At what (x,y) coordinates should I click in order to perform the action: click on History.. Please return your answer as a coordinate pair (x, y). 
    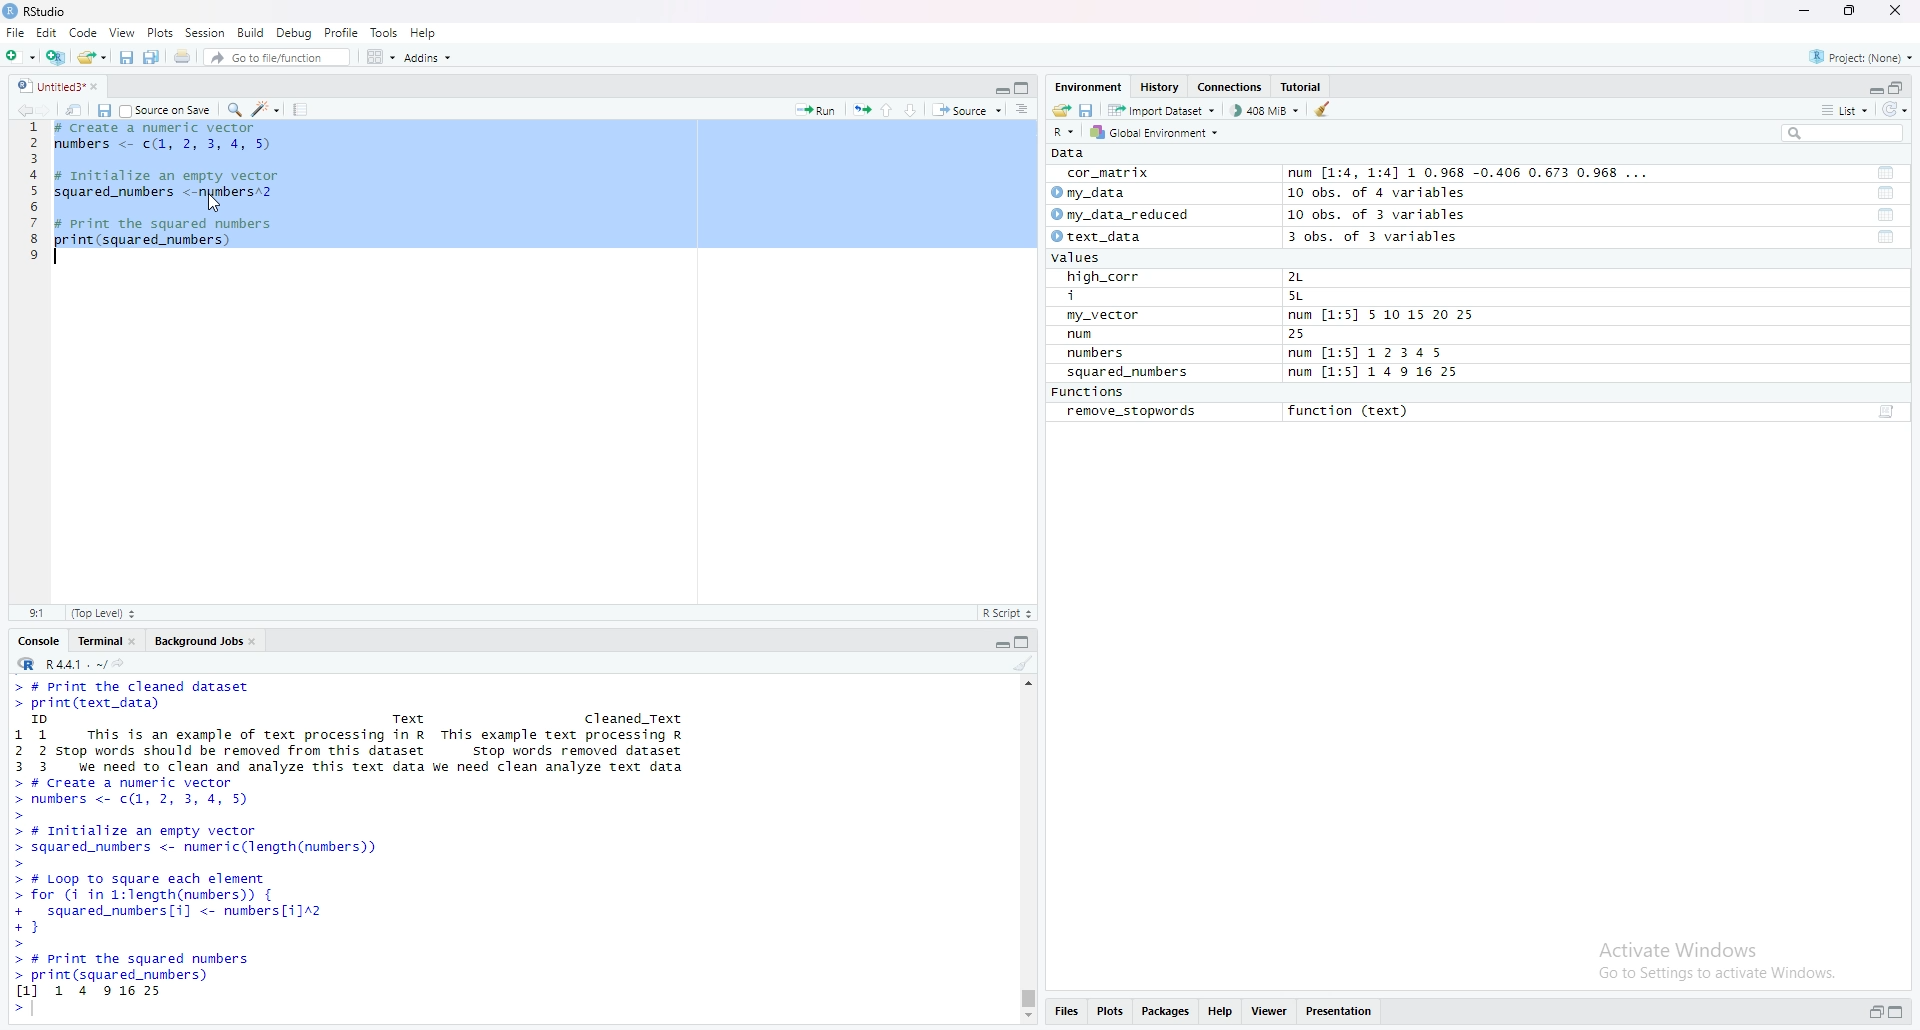
    Looking at the image, I should click on (1162, 86).